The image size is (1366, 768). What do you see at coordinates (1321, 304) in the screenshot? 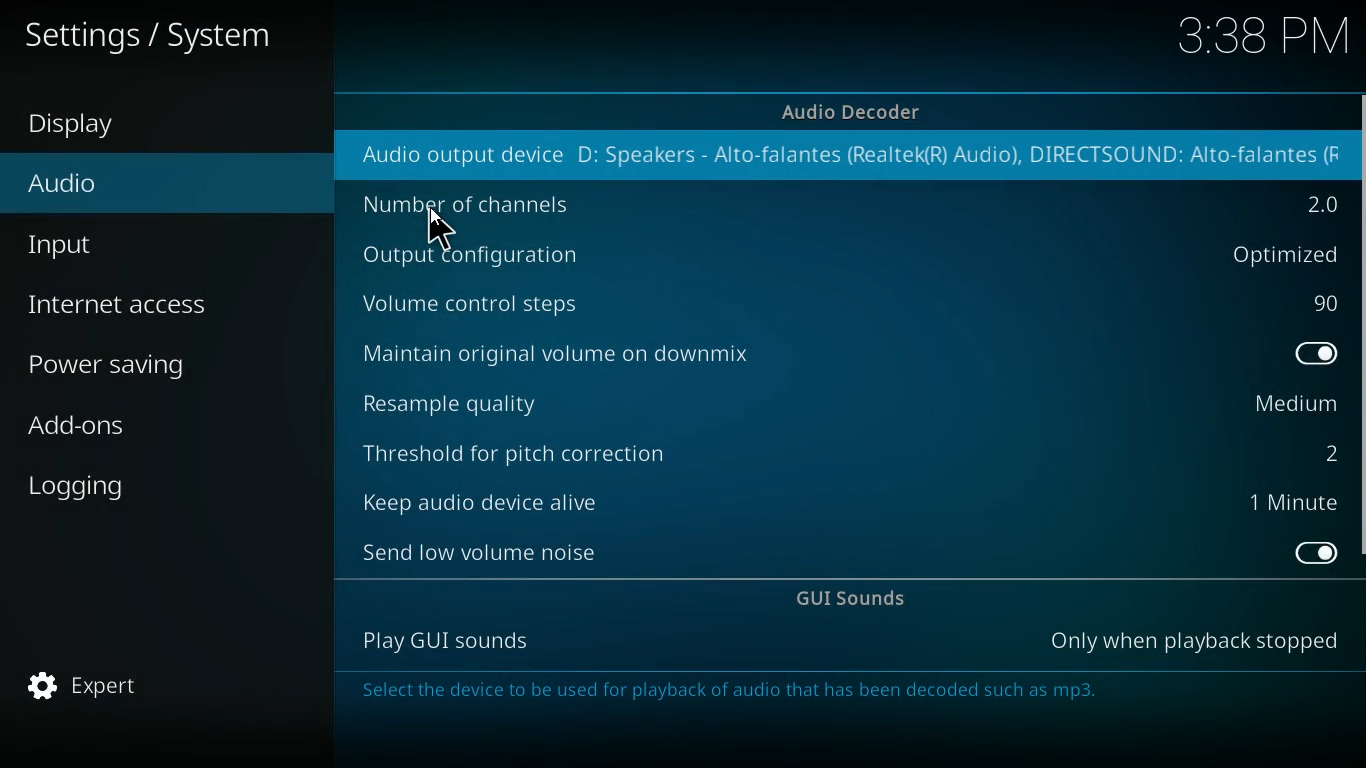
I see `option` at bounding box center [1321, 304].